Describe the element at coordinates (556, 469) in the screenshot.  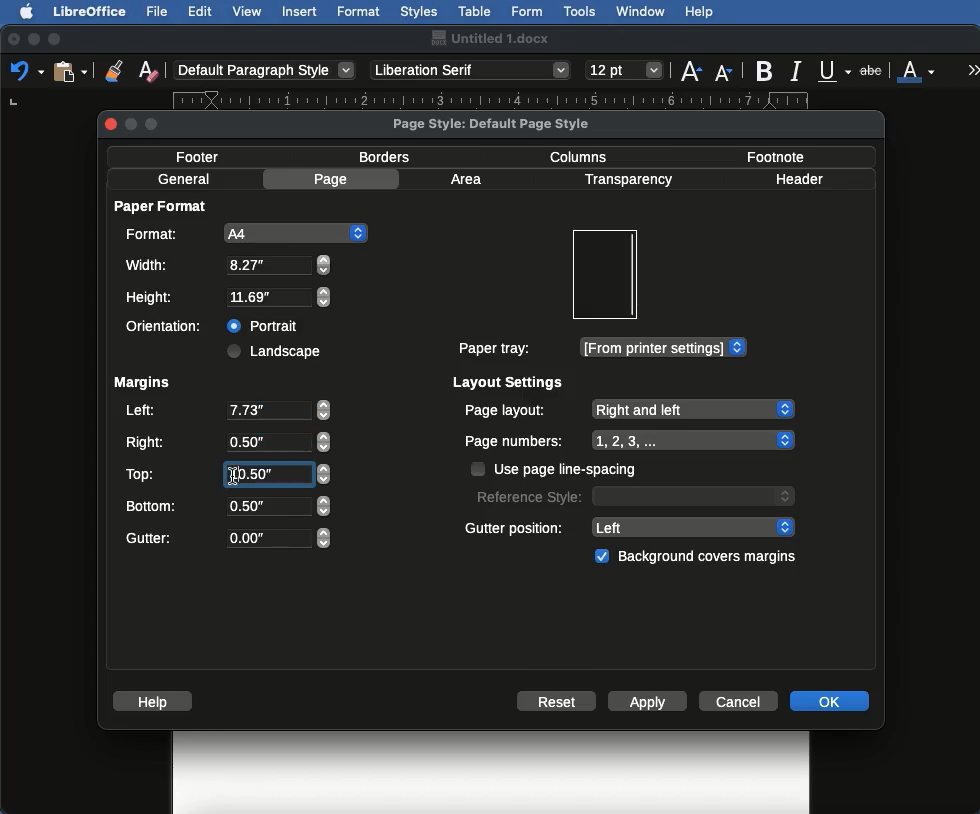
I see `Use page line spacing` at that location.